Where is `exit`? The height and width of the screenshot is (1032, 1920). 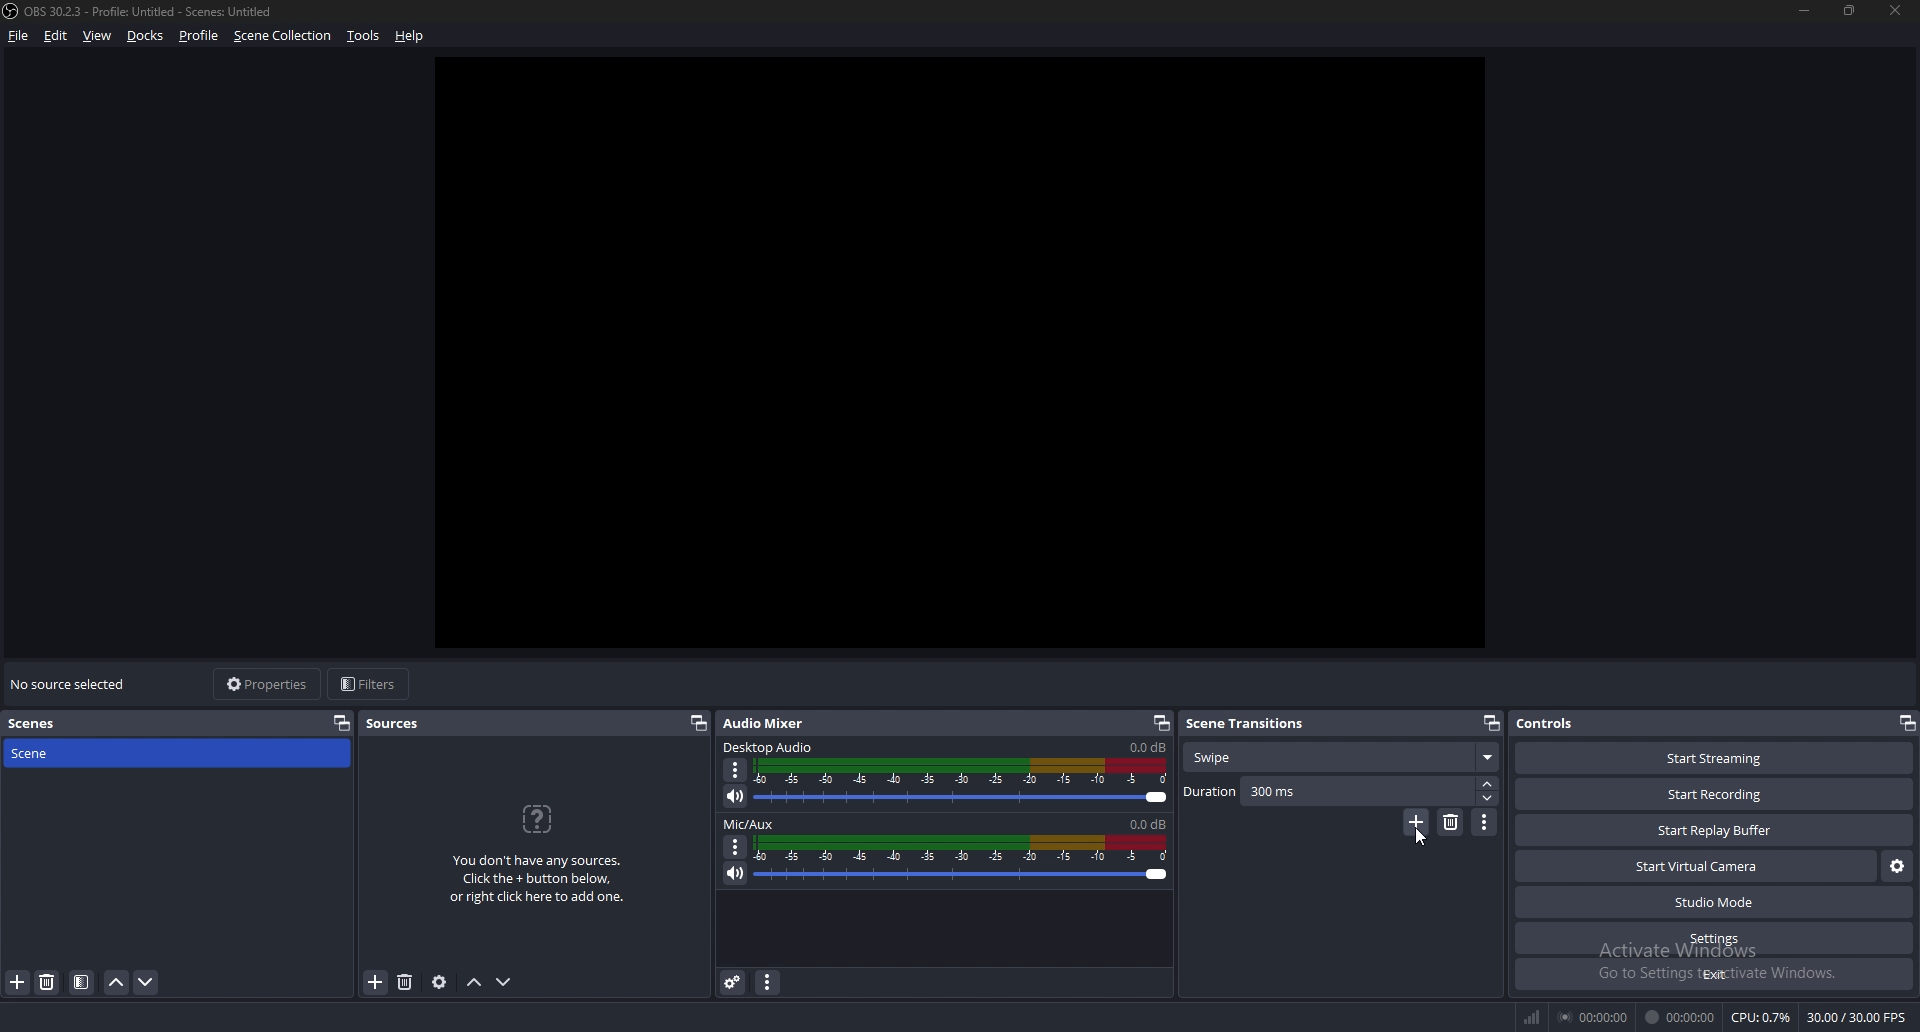
exit is located at coordinates (1713, 974).